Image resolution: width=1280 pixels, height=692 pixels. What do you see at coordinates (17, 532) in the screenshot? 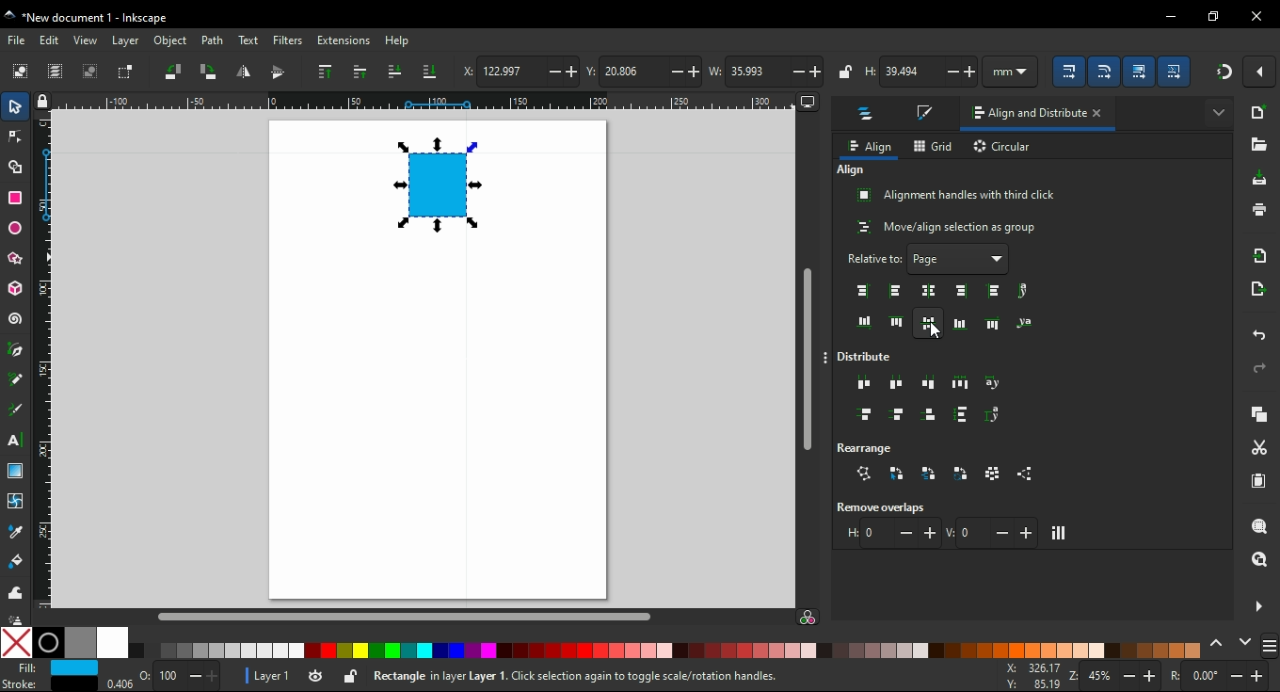
I see `dropper tool` at bounding box center [17, 532].